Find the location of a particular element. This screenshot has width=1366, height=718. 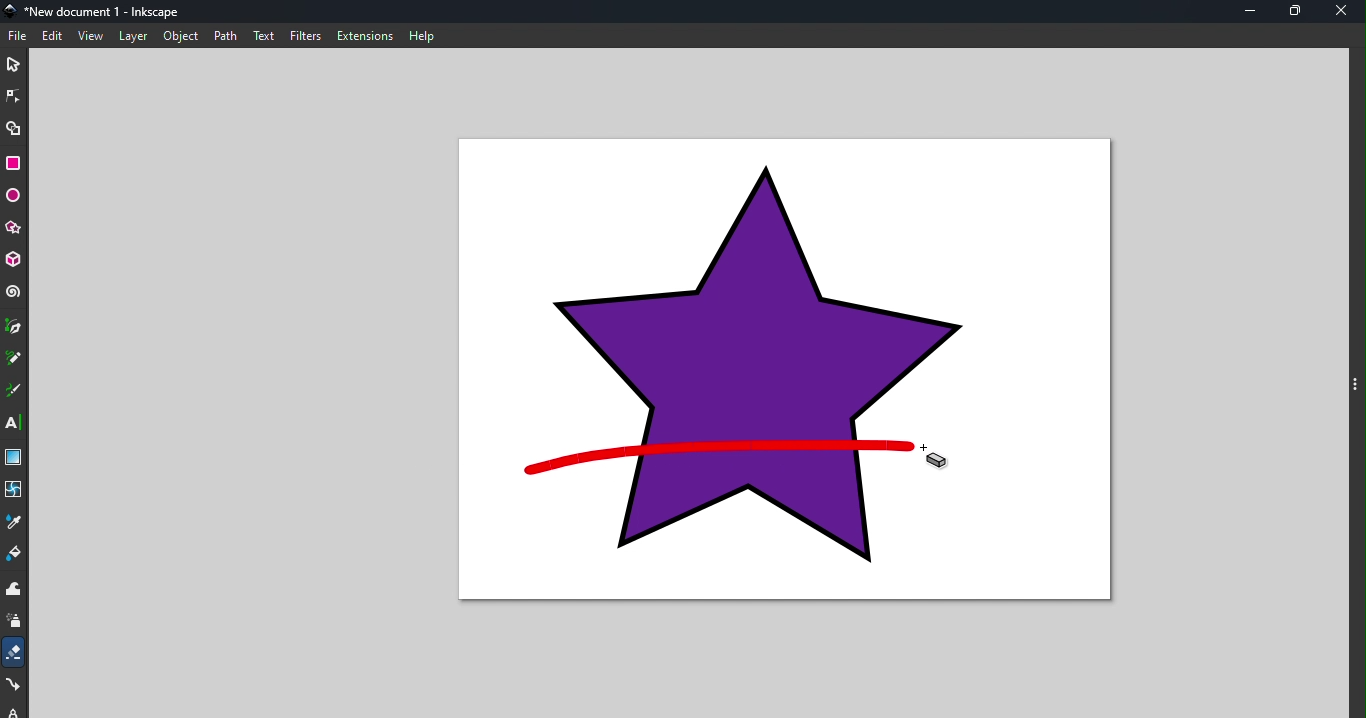

help is located at coordinates (424, 35).